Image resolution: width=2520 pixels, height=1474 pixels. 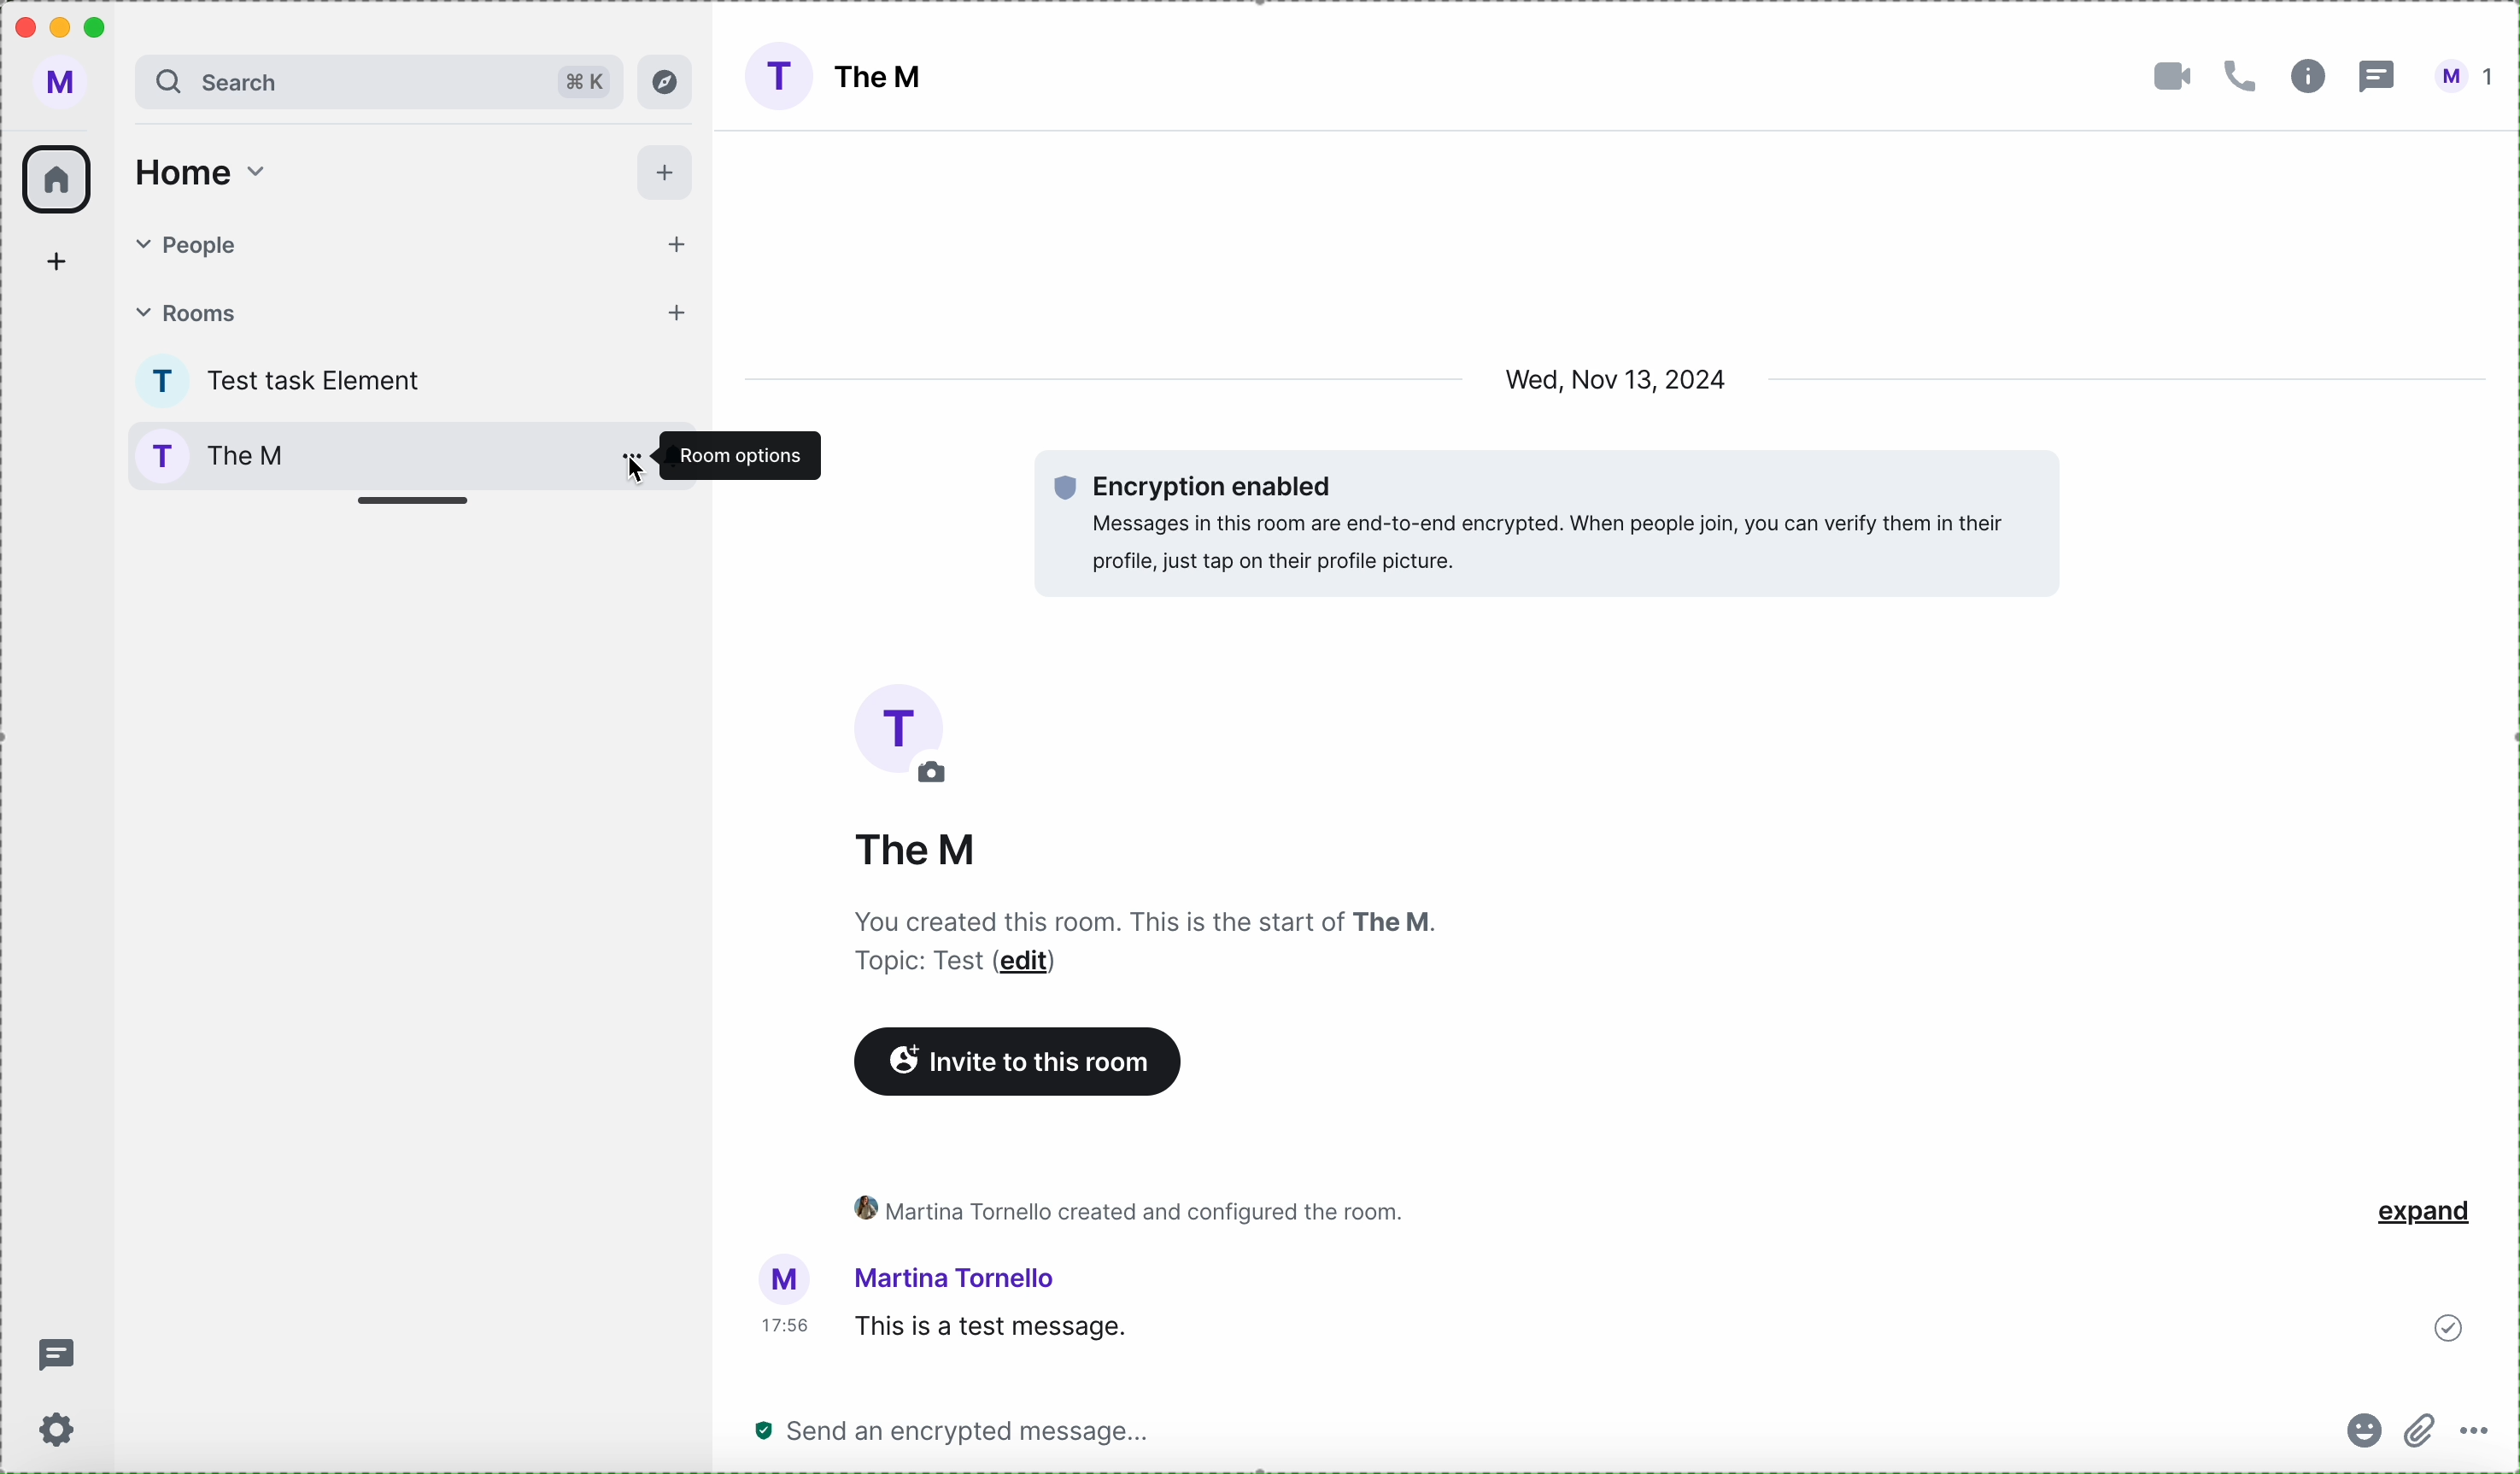 What do you see at coordinates (166, 381) in the screenshot?
I see `profile` at bounding box center [166, 381].